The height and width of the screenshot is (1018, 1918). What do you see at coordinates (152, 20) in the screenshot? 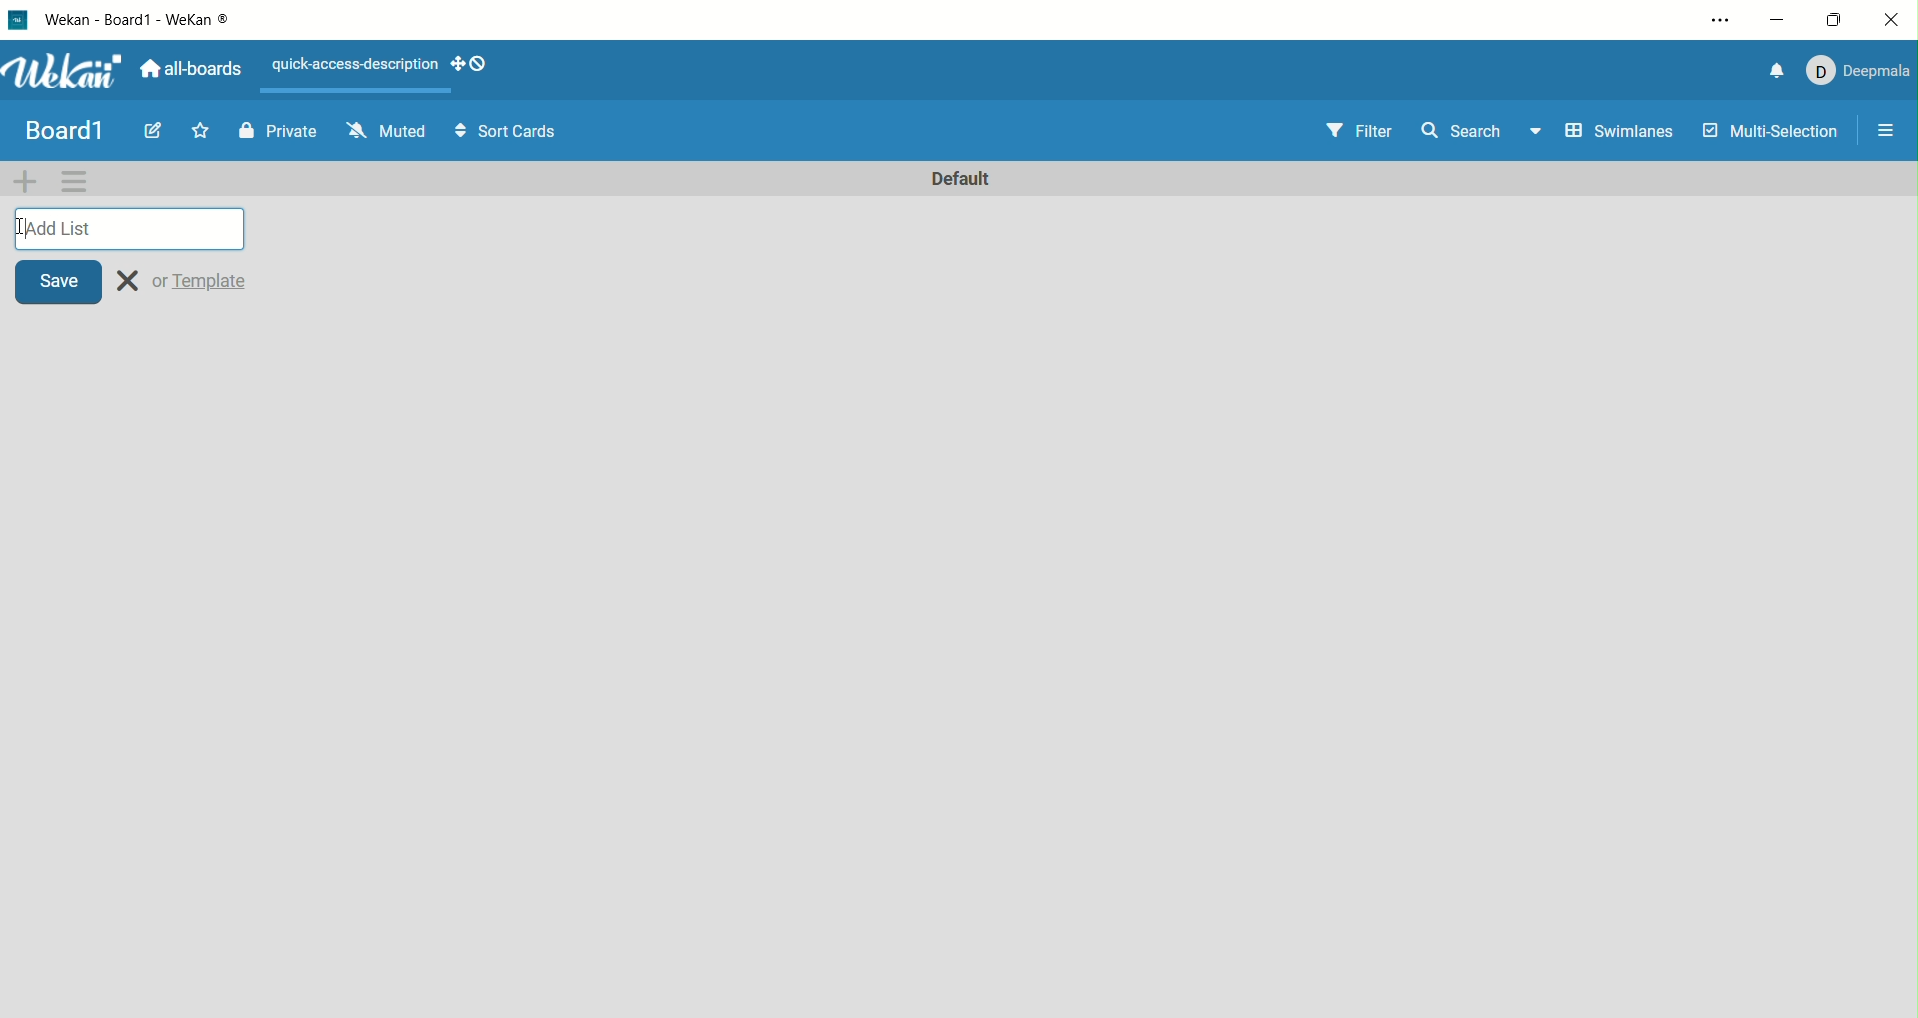
I see `wekan-wekan` at bounding box center [152, 20].